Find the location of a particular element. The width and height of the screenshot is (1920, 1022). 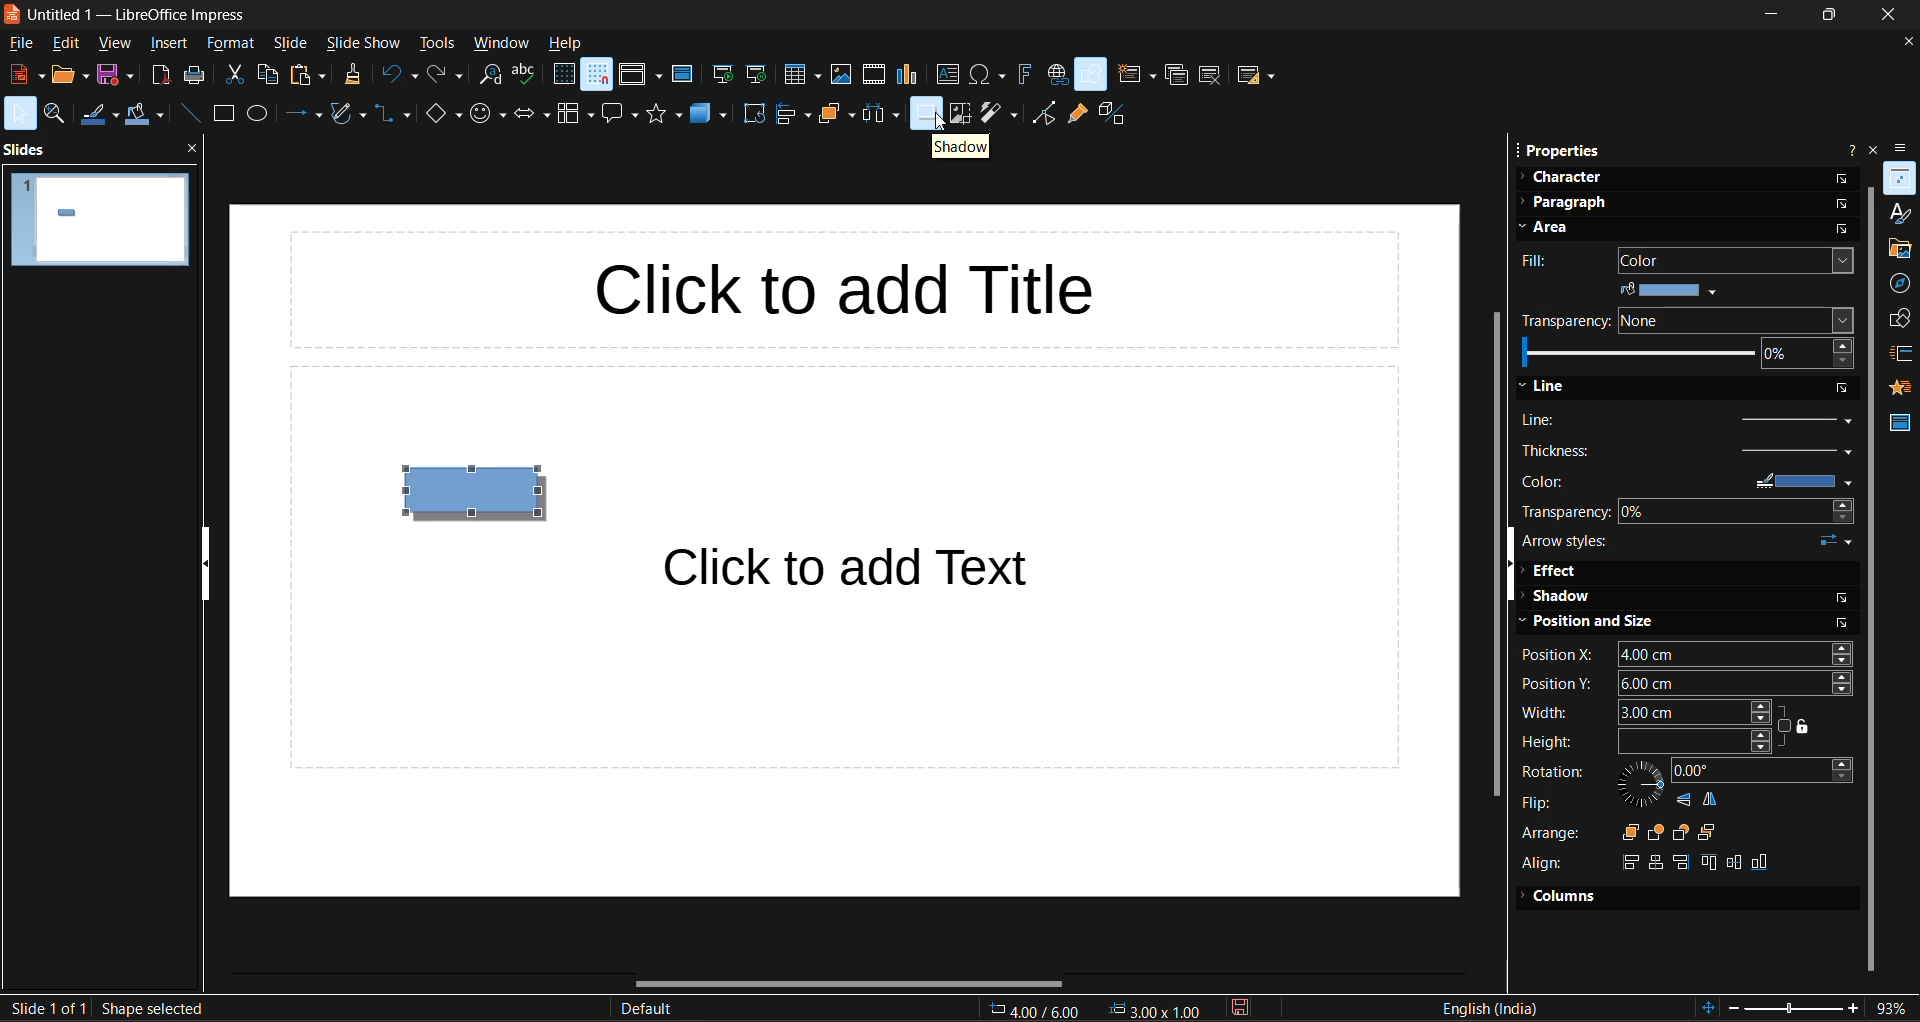

display grid is located at coordinates (561, 74).